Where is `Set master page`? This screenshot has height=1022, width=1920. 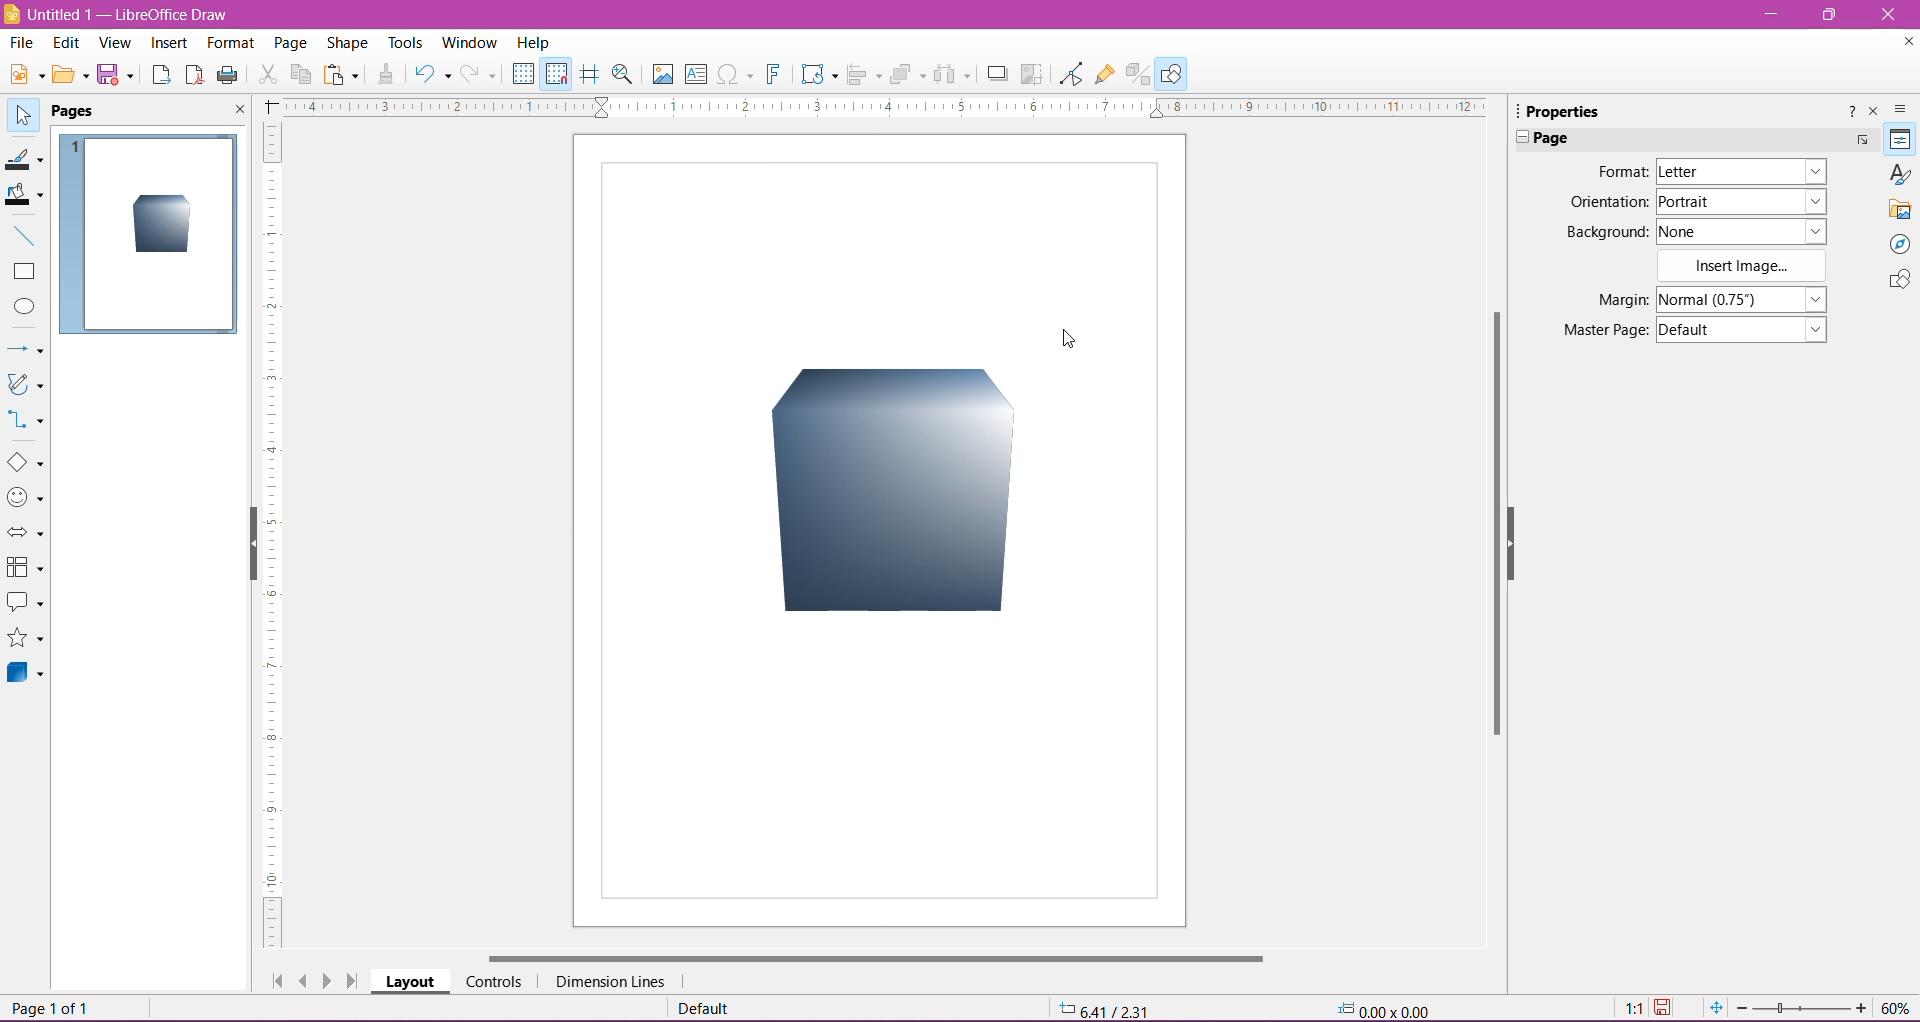 Set master page is located at coordinates (1743, 328).